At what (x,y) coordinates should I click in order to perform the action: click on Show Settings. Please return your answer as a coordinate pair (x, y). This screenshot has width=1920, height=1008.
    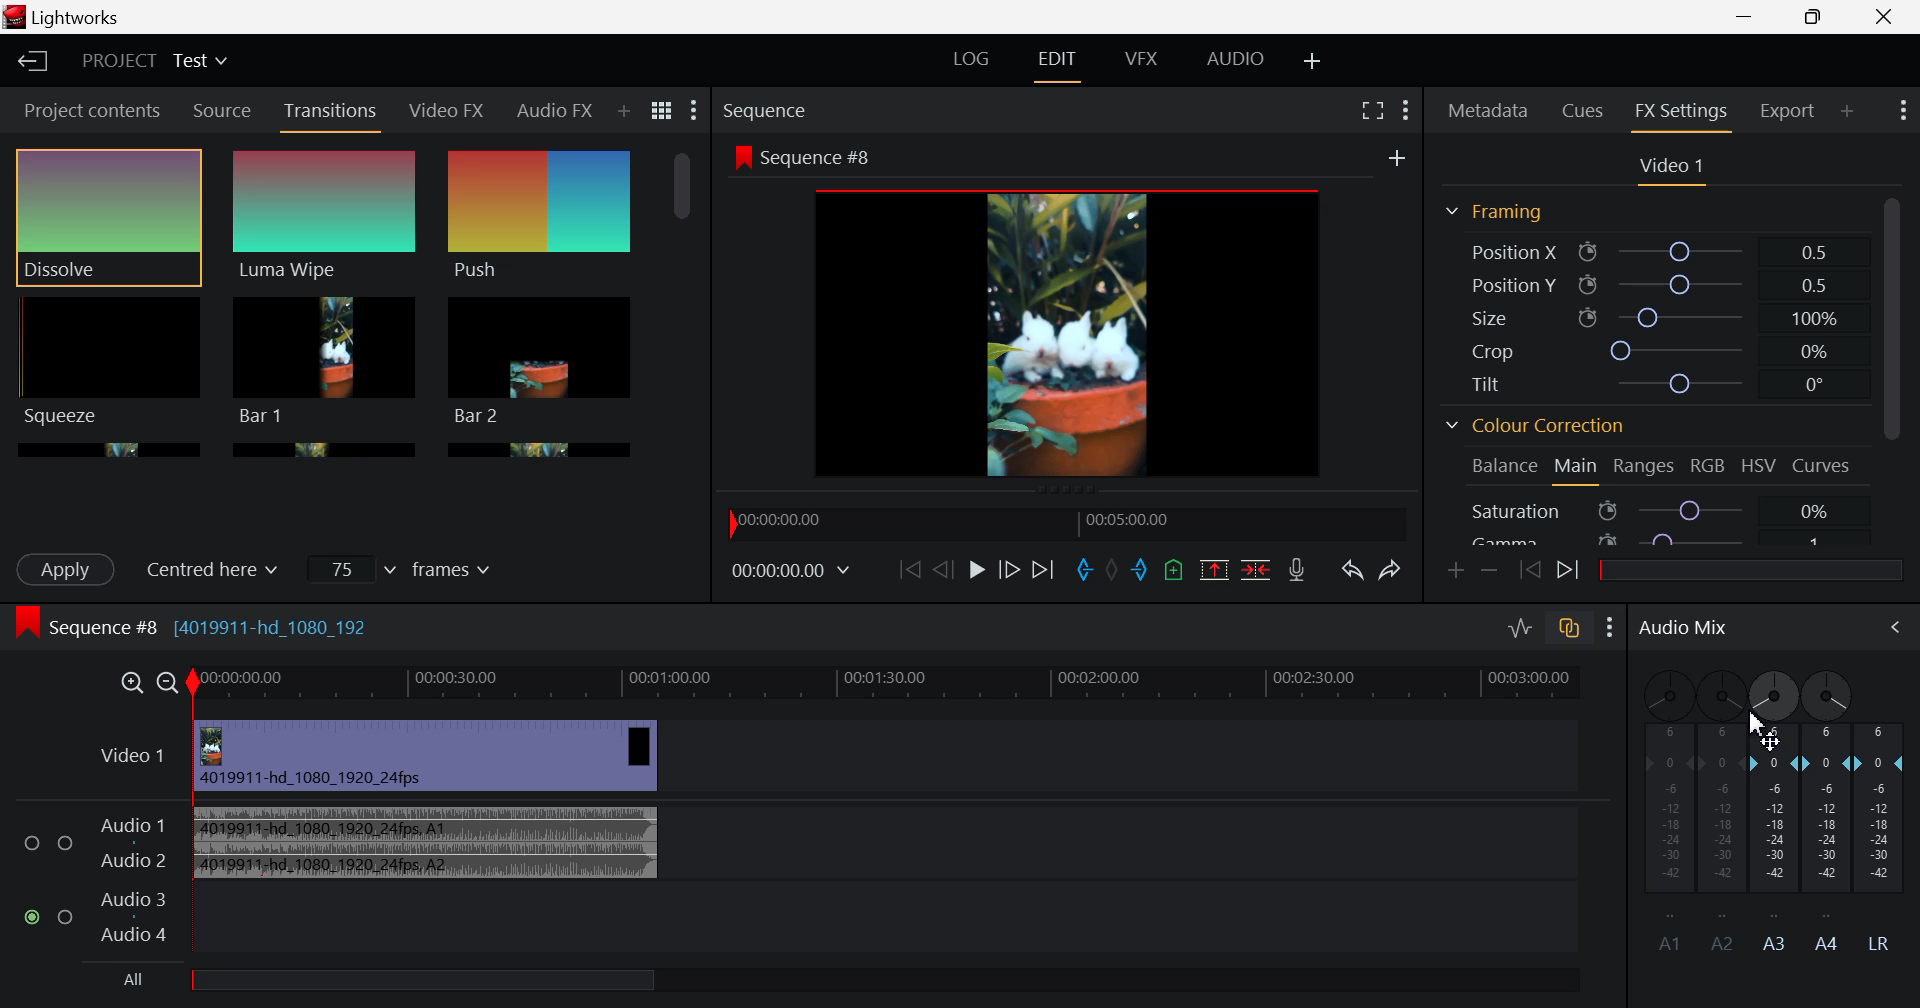
    Looking at the image, I should click on (1404, 110).